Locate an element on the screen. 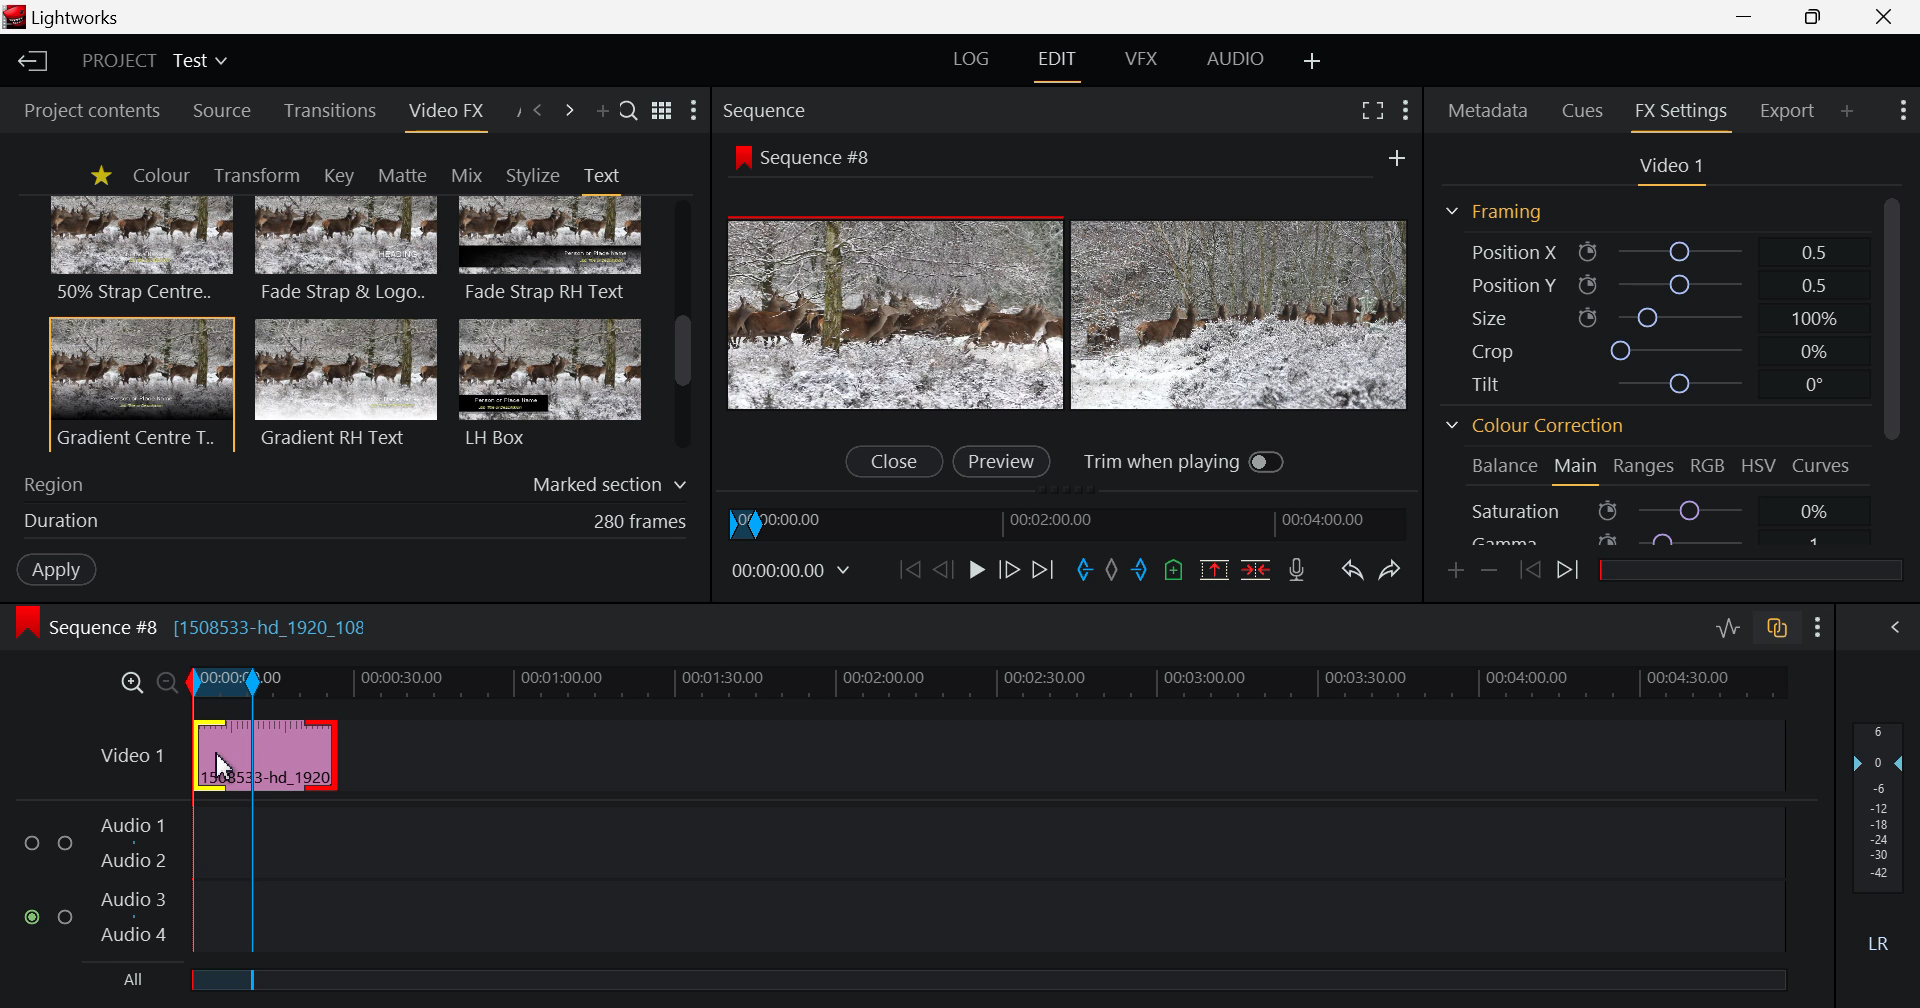 The image size is (1920, 1008). Previous keyframe is located at coordinates (1530, 570).